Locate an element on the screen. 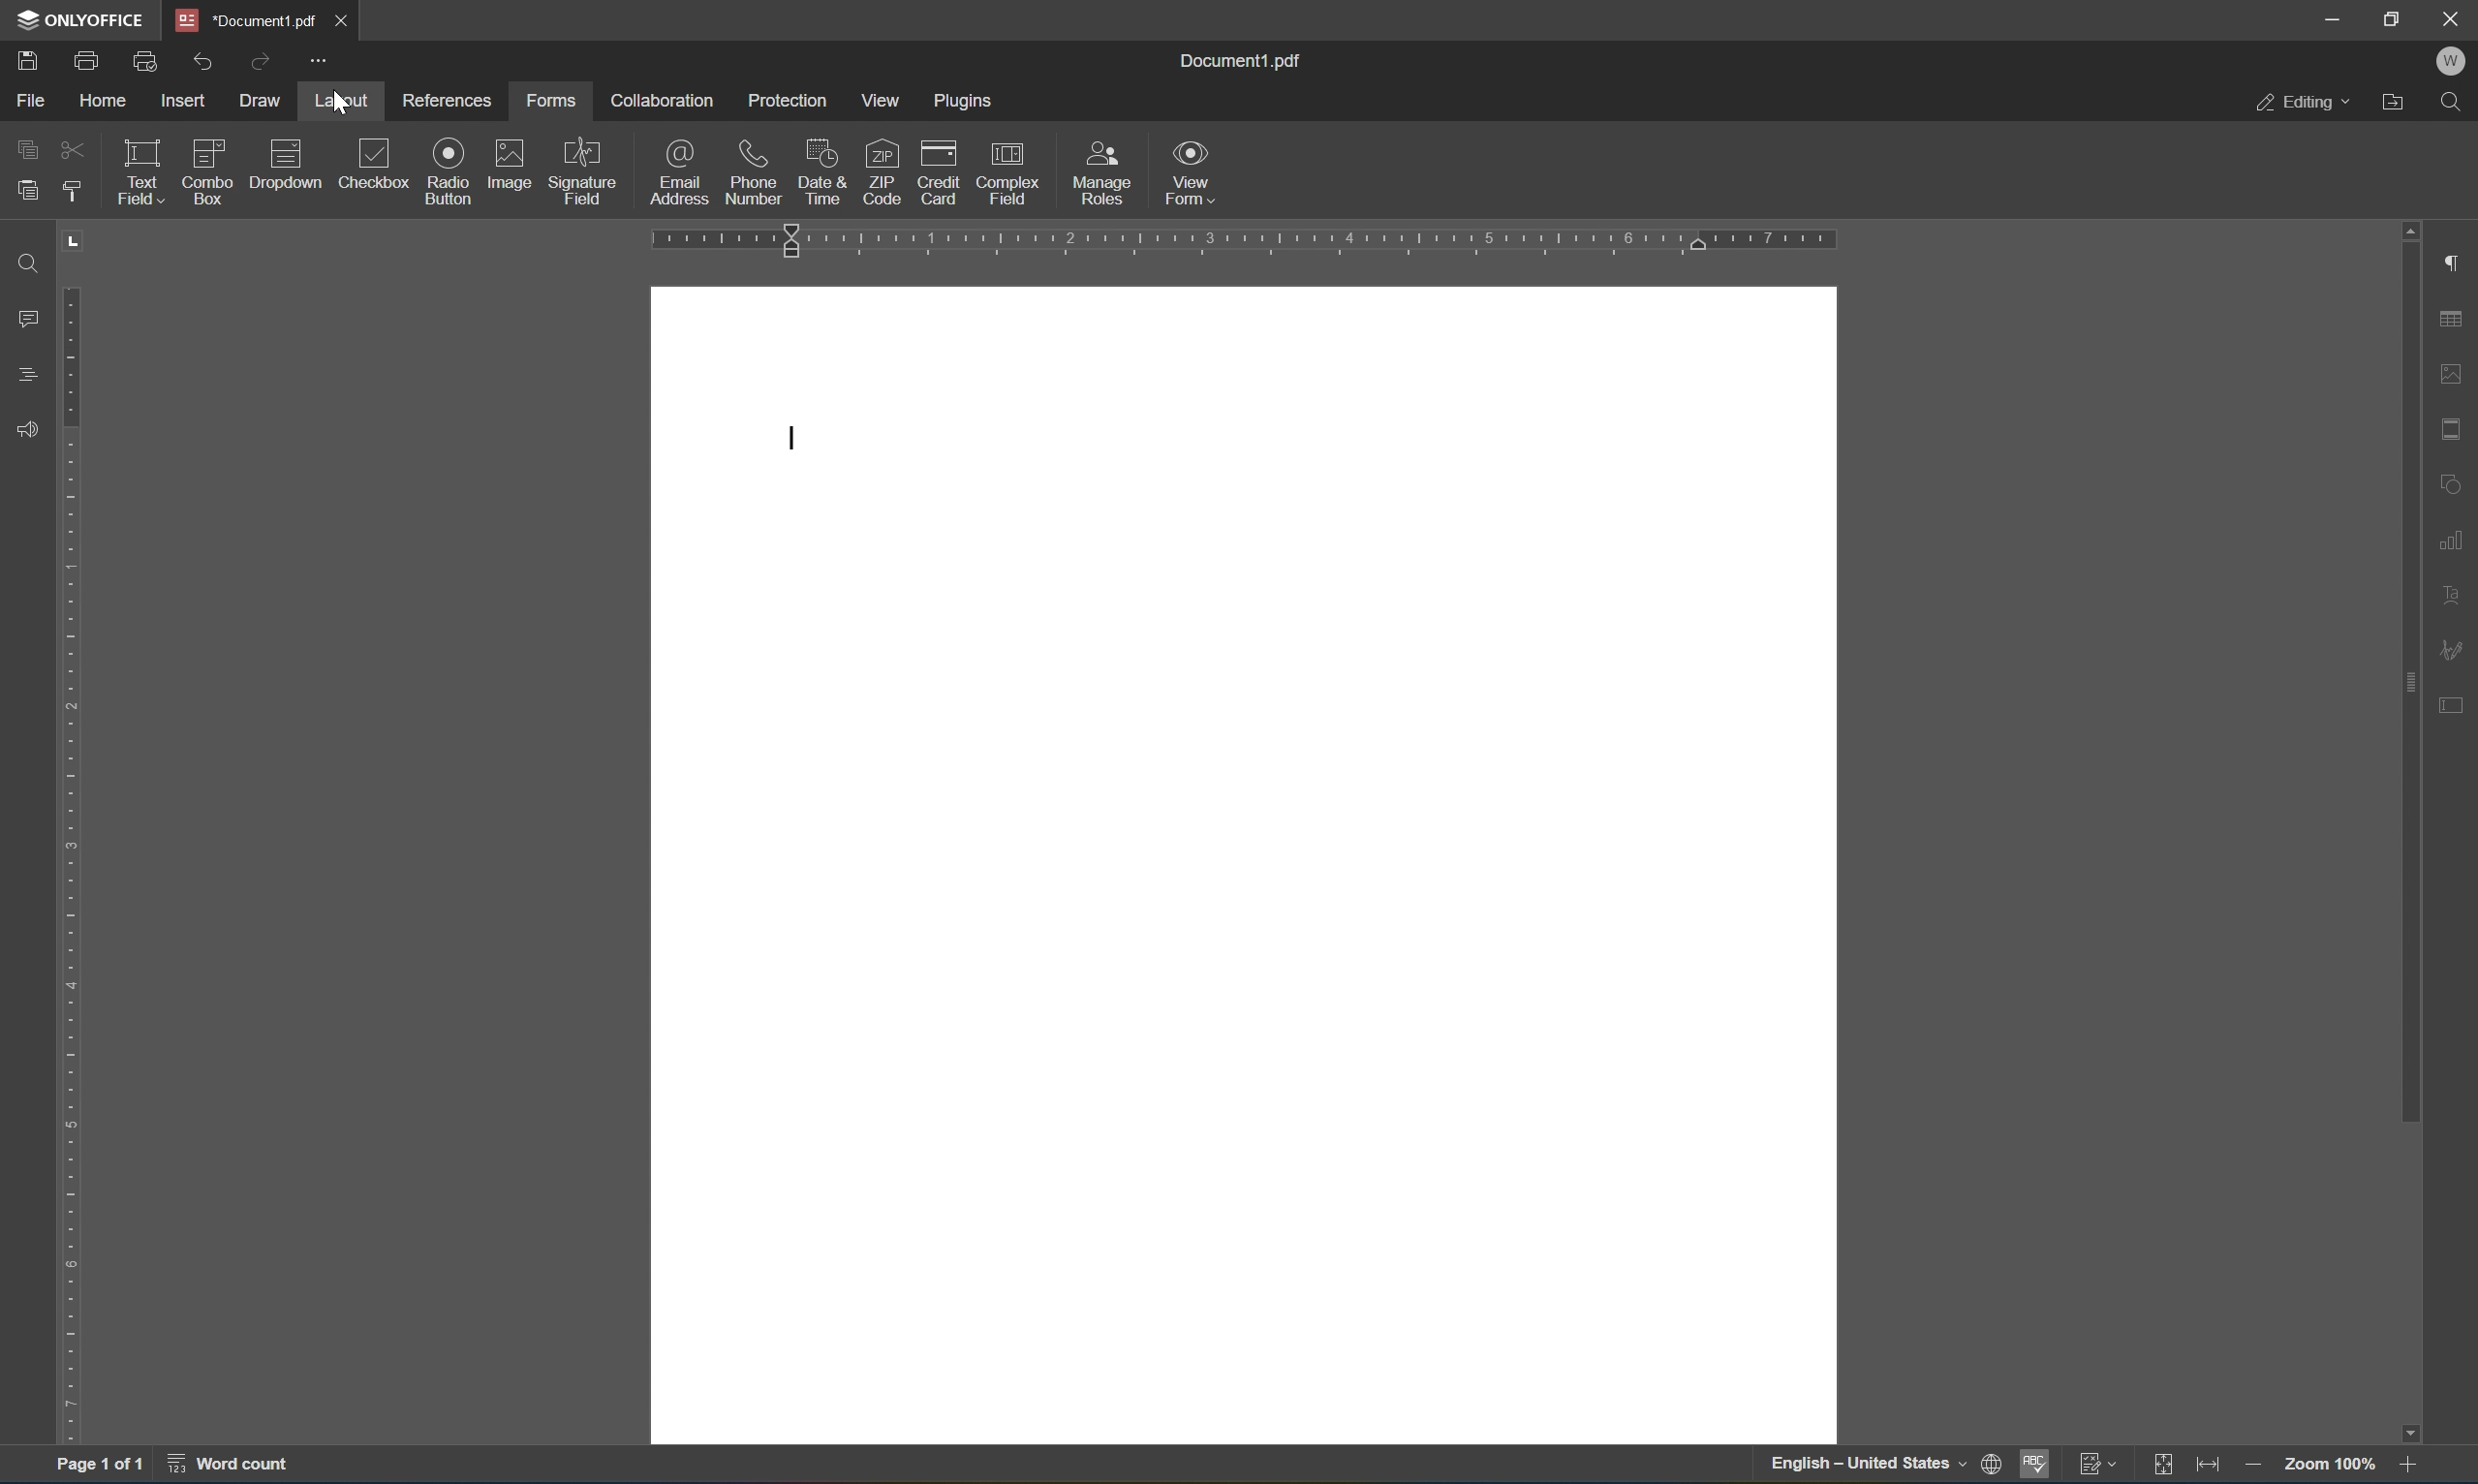  zoom out is located at coordinates (2252, 1466).